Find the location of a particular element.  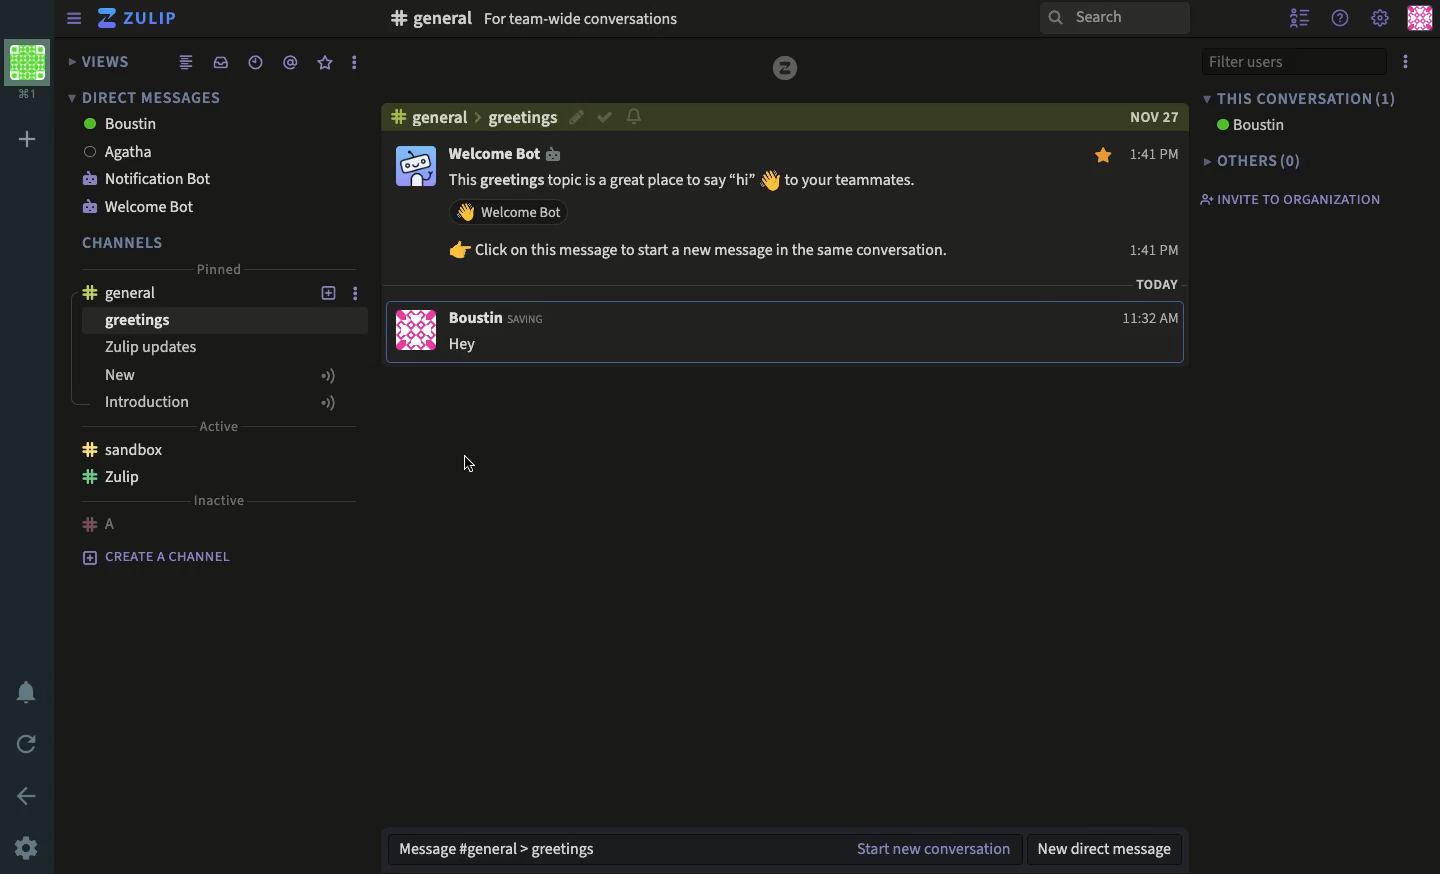

channels is located at coordinates (125, 241).